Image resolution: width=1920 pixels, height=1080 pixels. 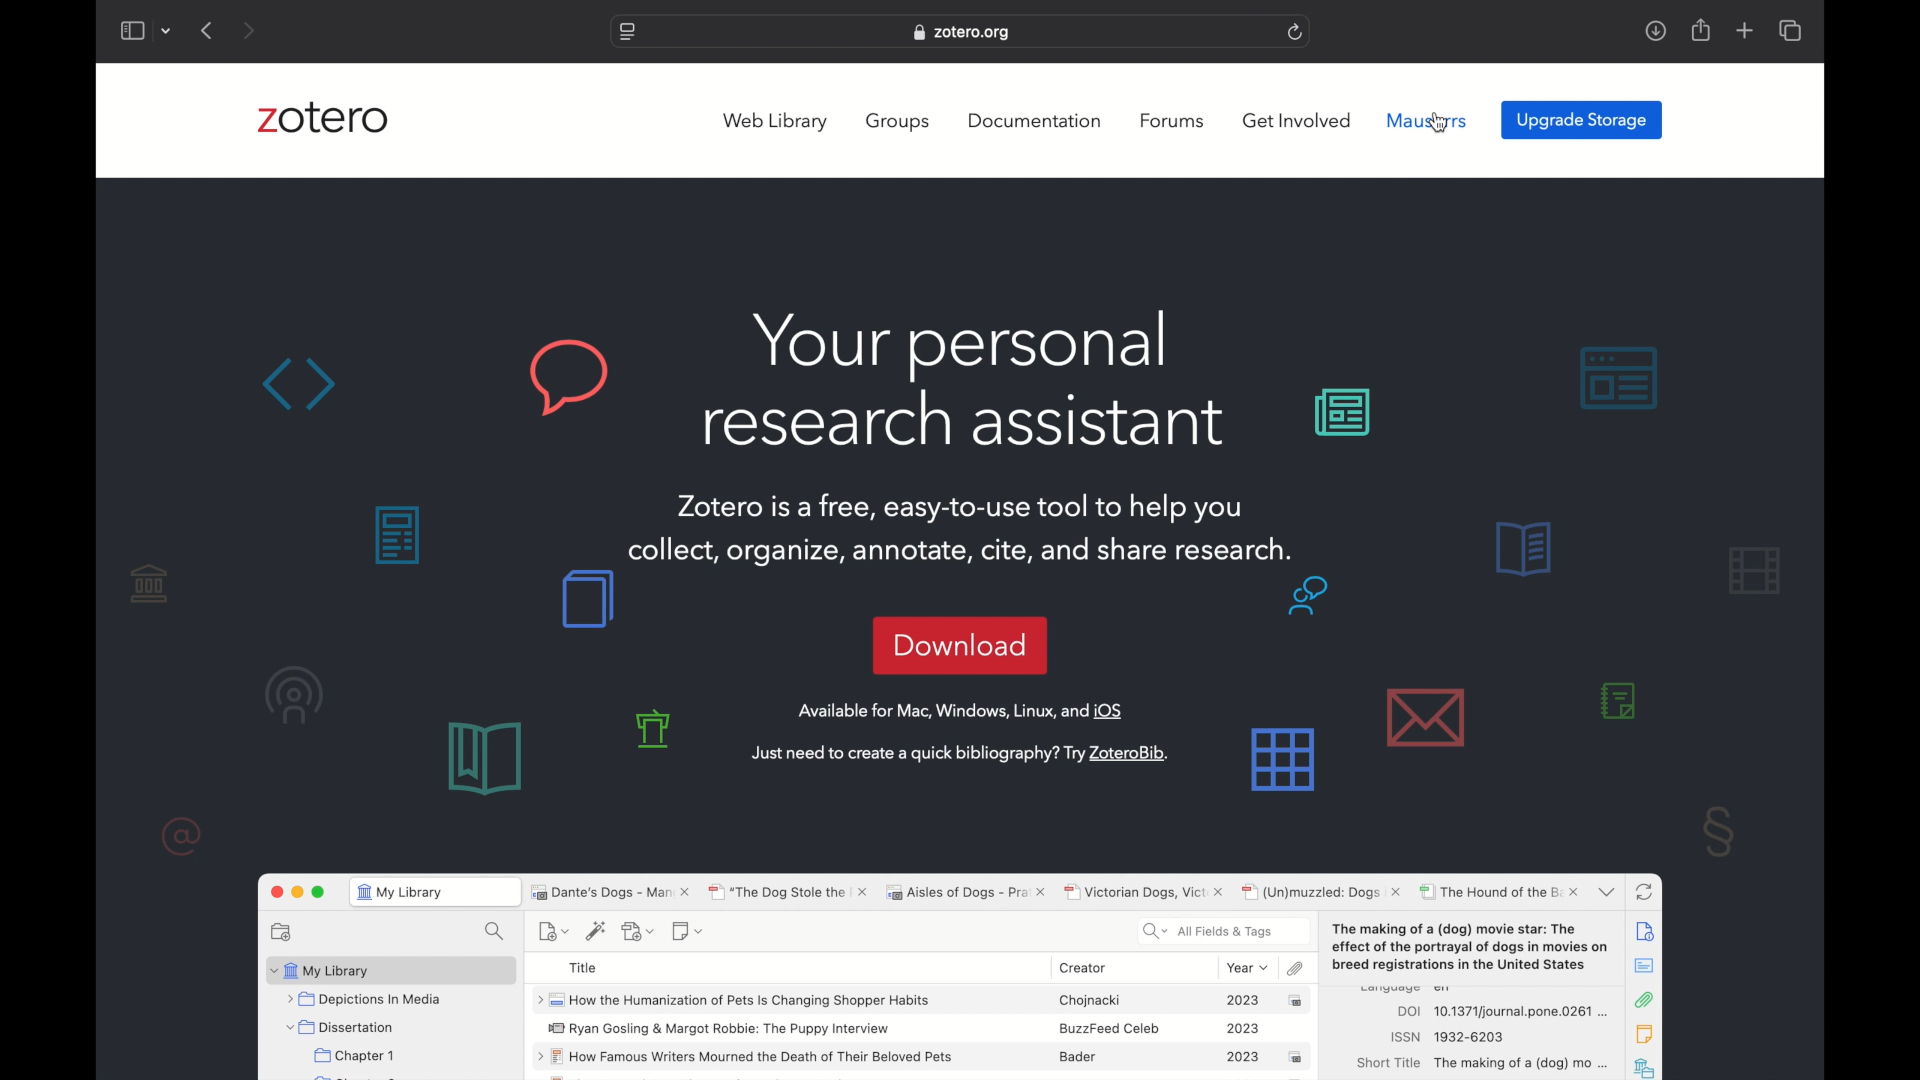 What do you see at coordinates (322, 118) in the screenshot?
I see `zotero` at bounding box center [322, 118].